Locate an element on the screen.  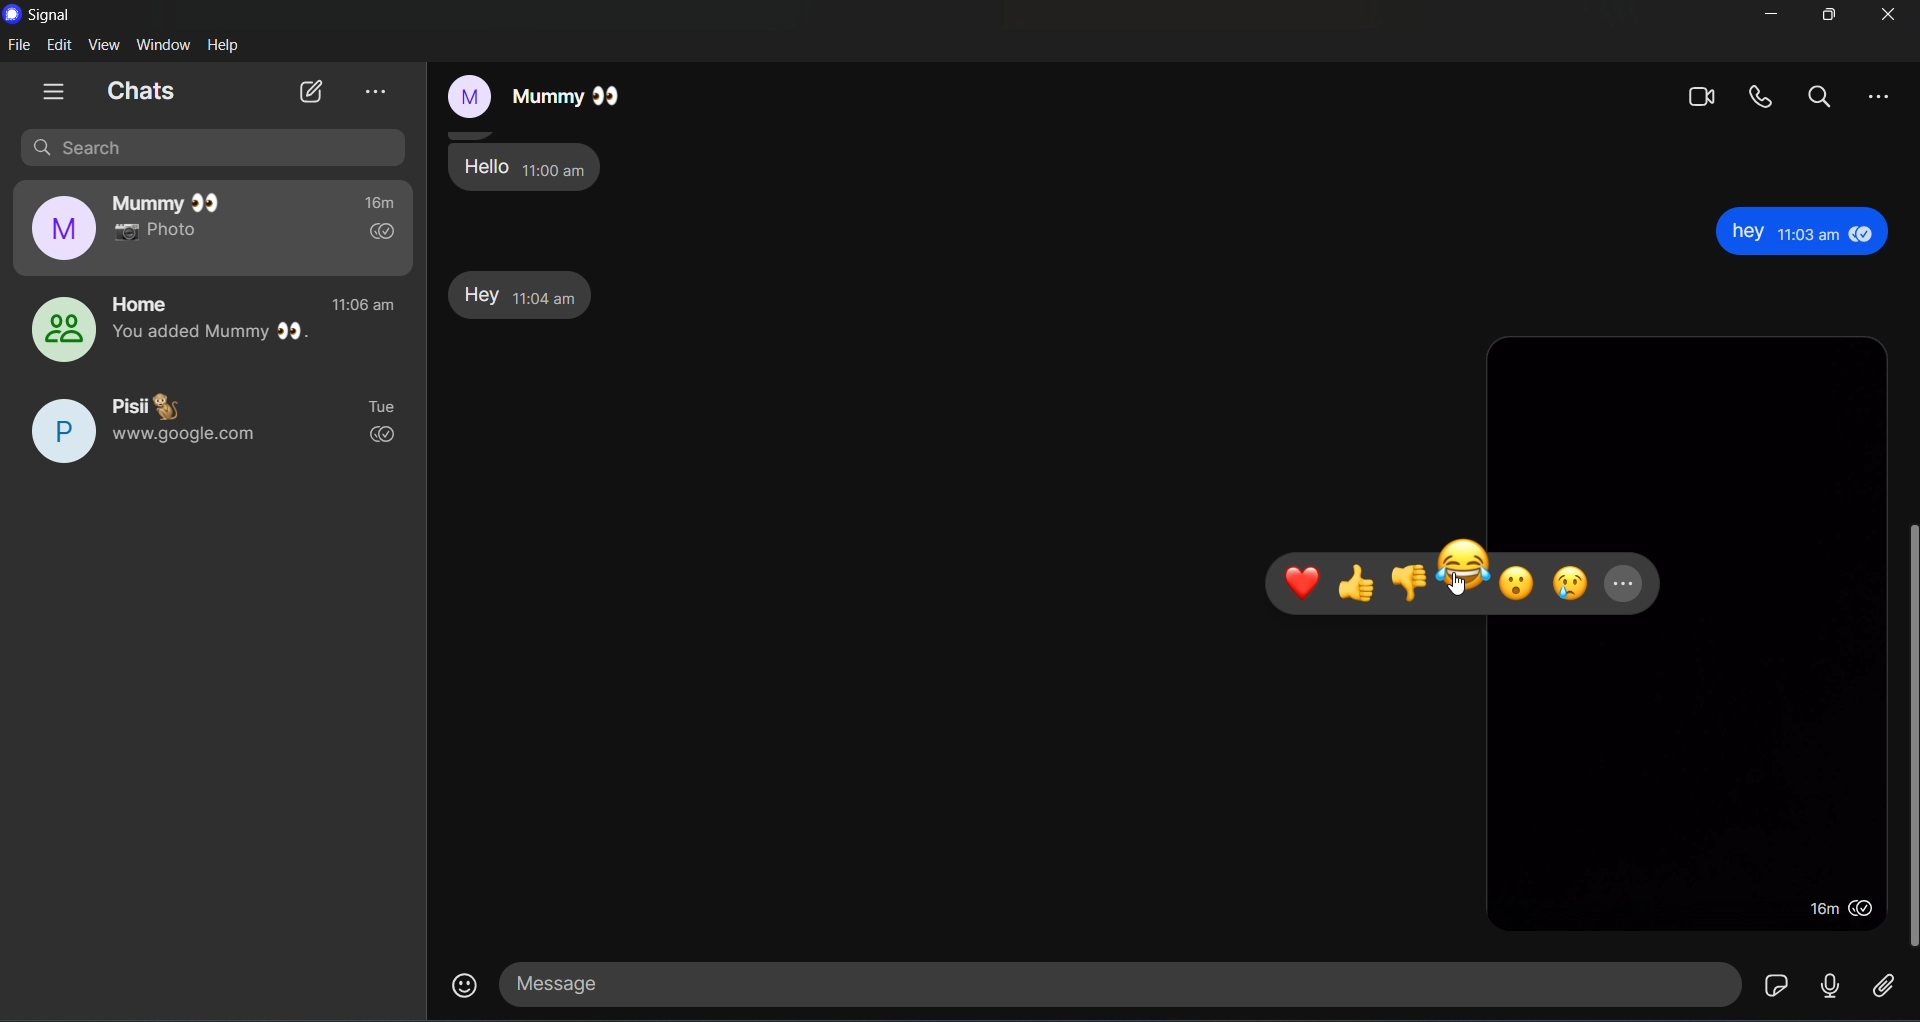
message is located at coordinates (1113, 981).